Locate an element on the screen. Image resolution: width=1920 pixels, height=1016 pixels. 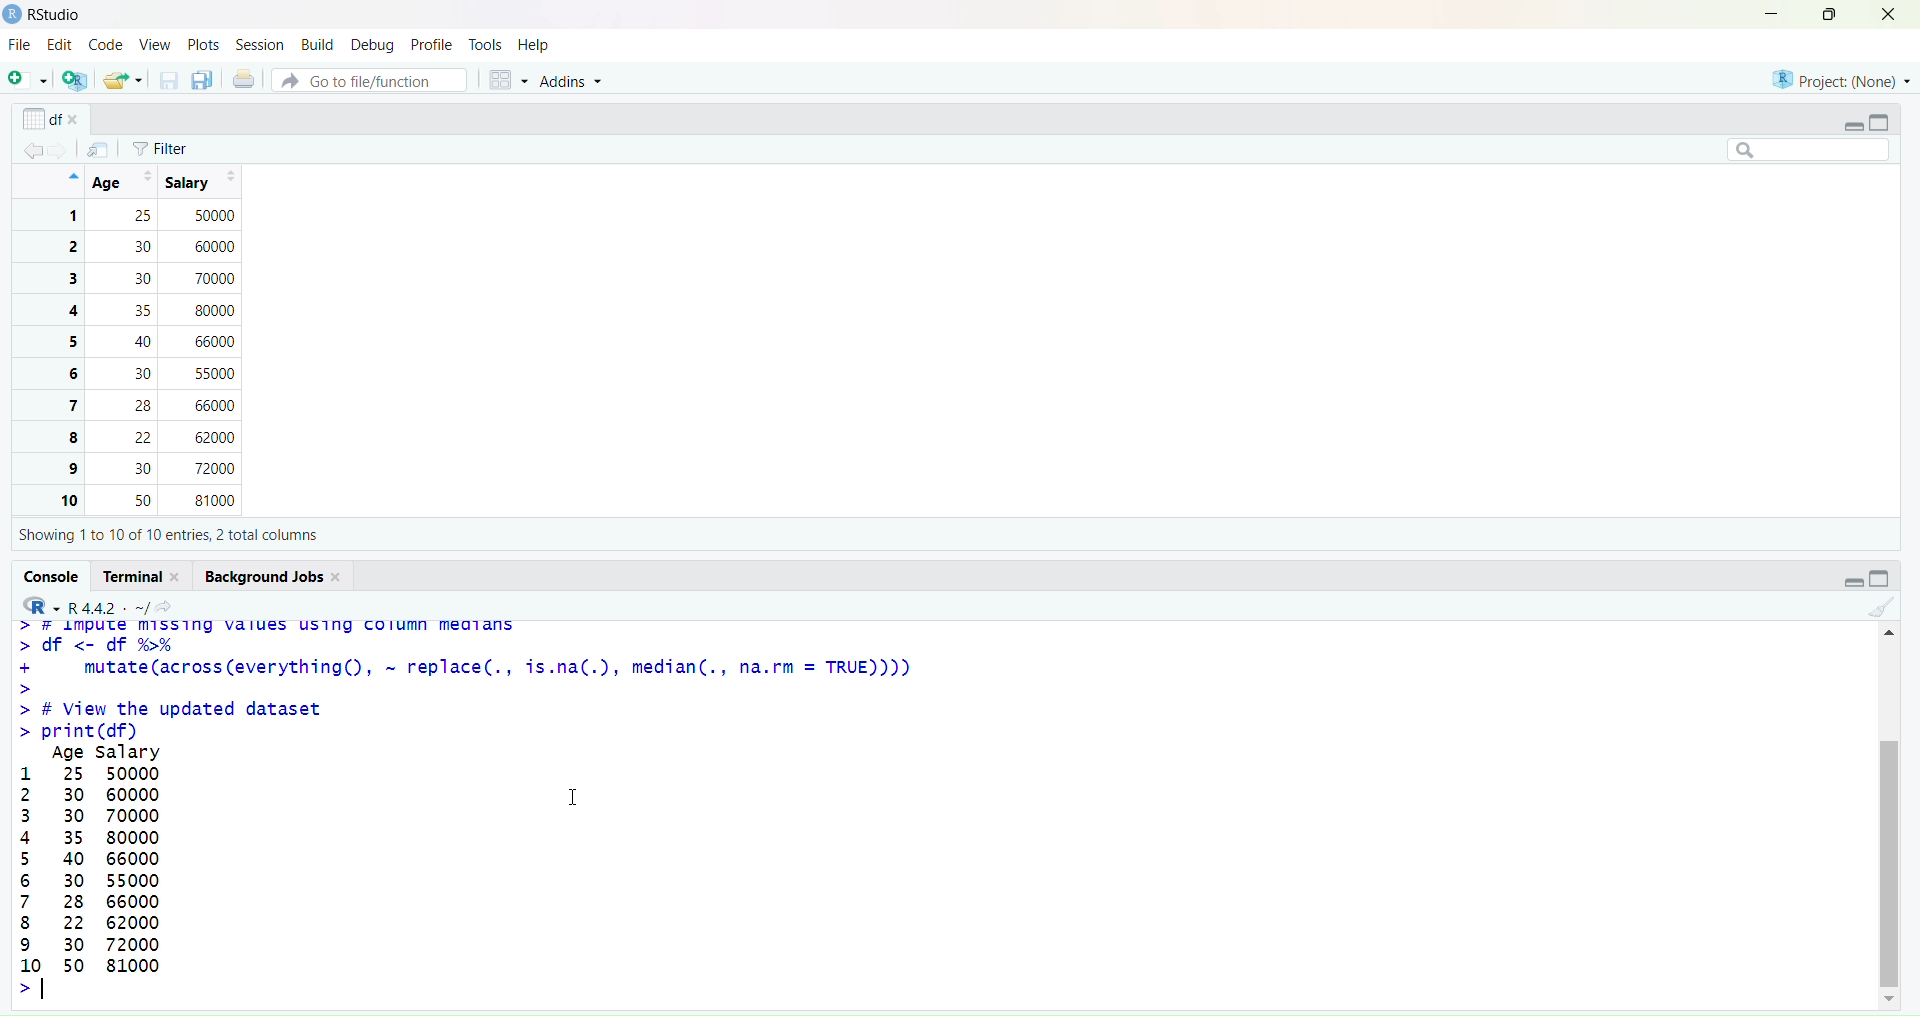
Showing 1 to 10 of 10 entries, 2 total columns is located at coordinates (164, 533).